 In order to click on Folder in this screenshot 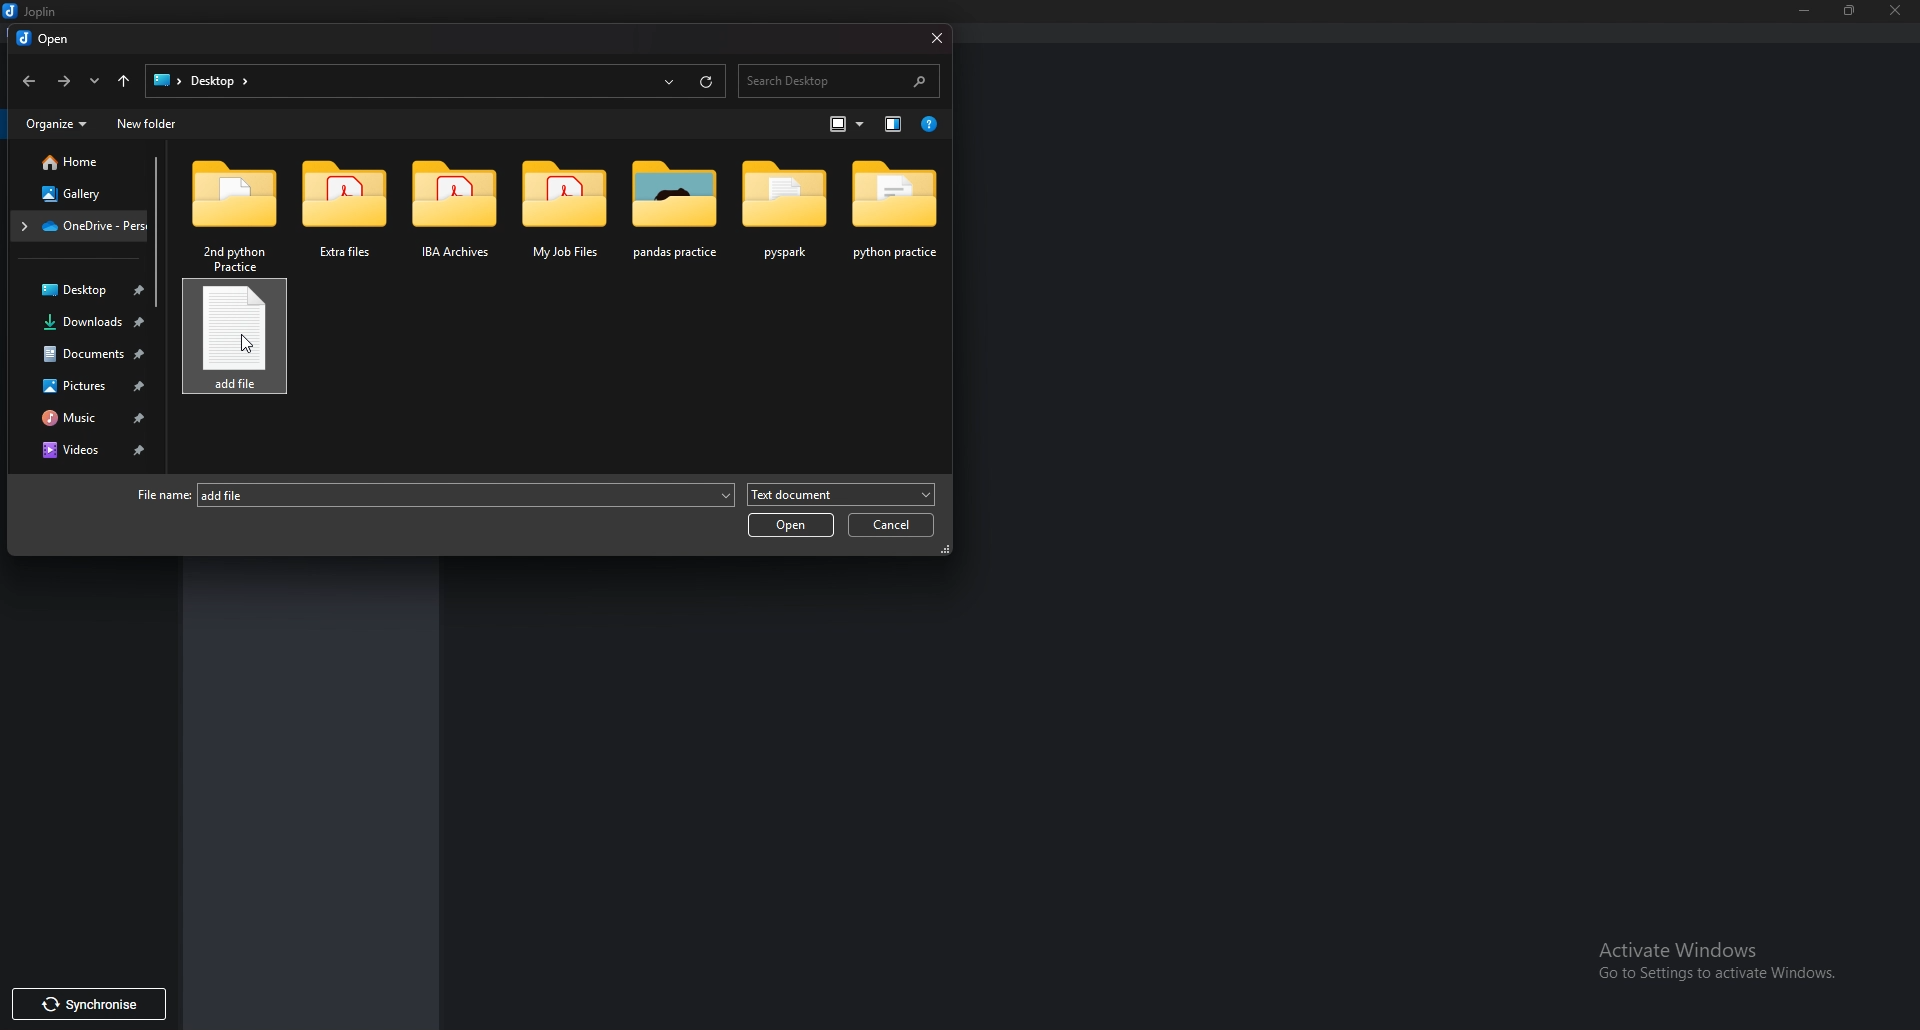, I will do `click(785, 212)`.